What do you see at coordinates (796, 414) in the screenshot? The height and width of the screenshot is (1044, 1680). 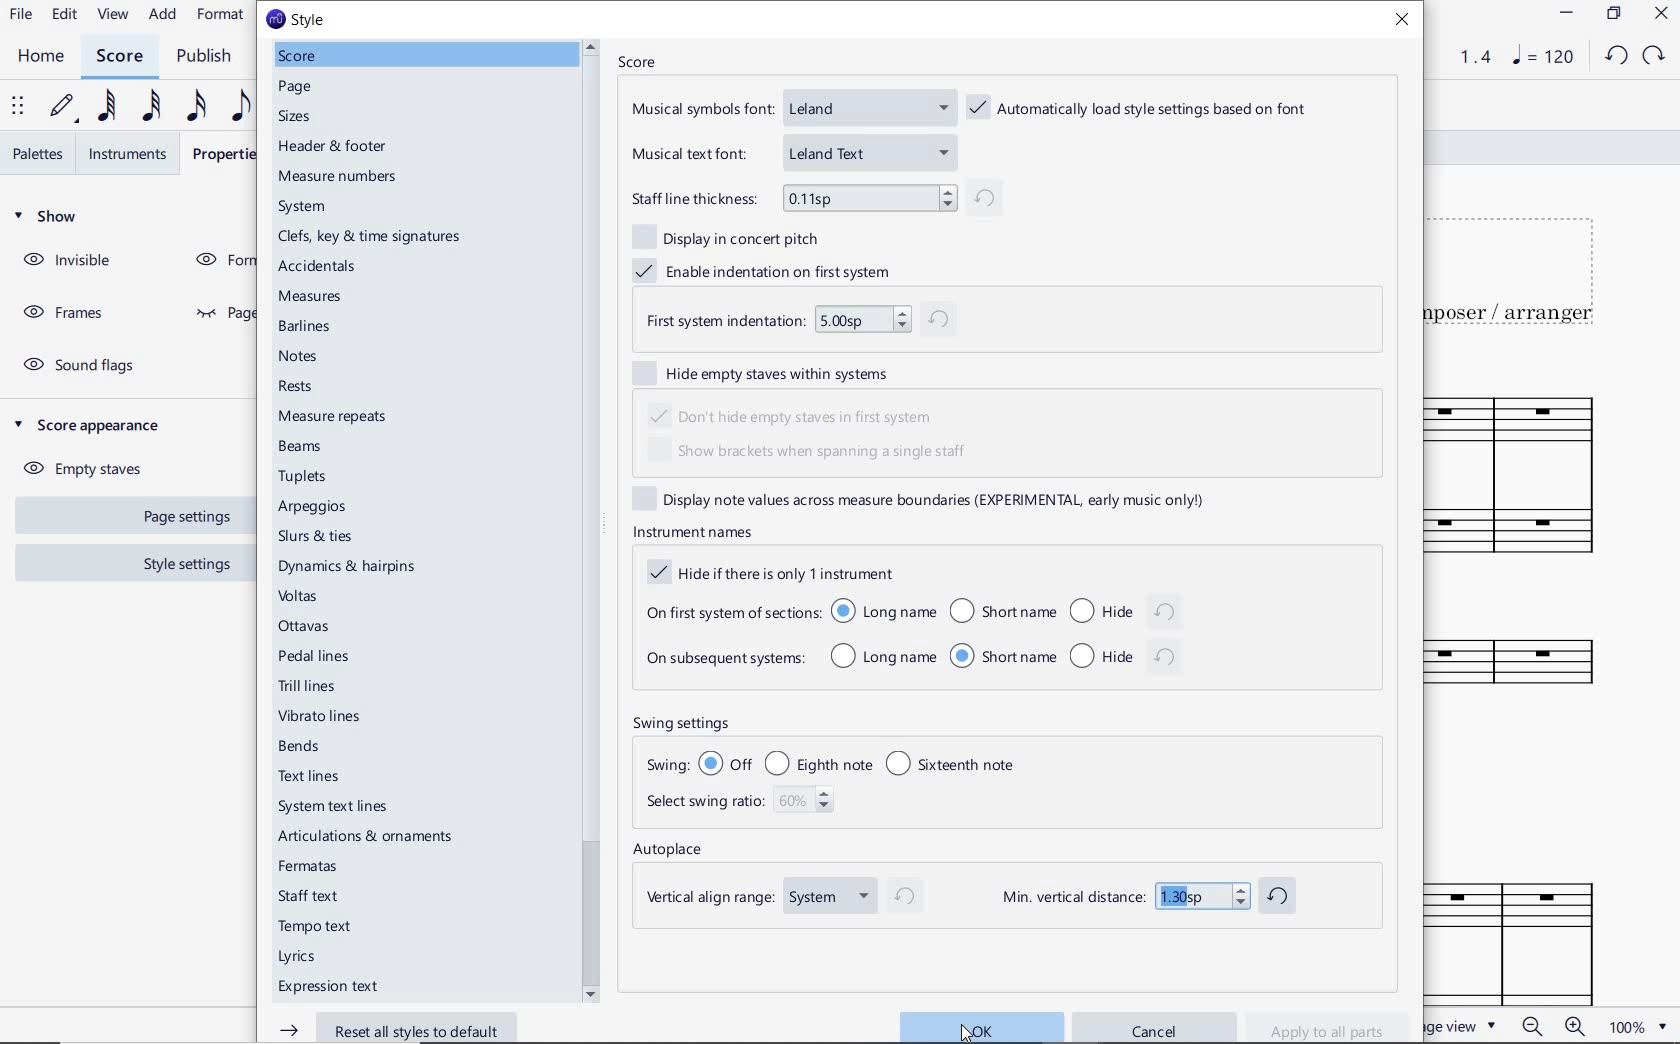 I see `DON'T HIDE EMPTY STAVES` at bounding box center [796, 414].